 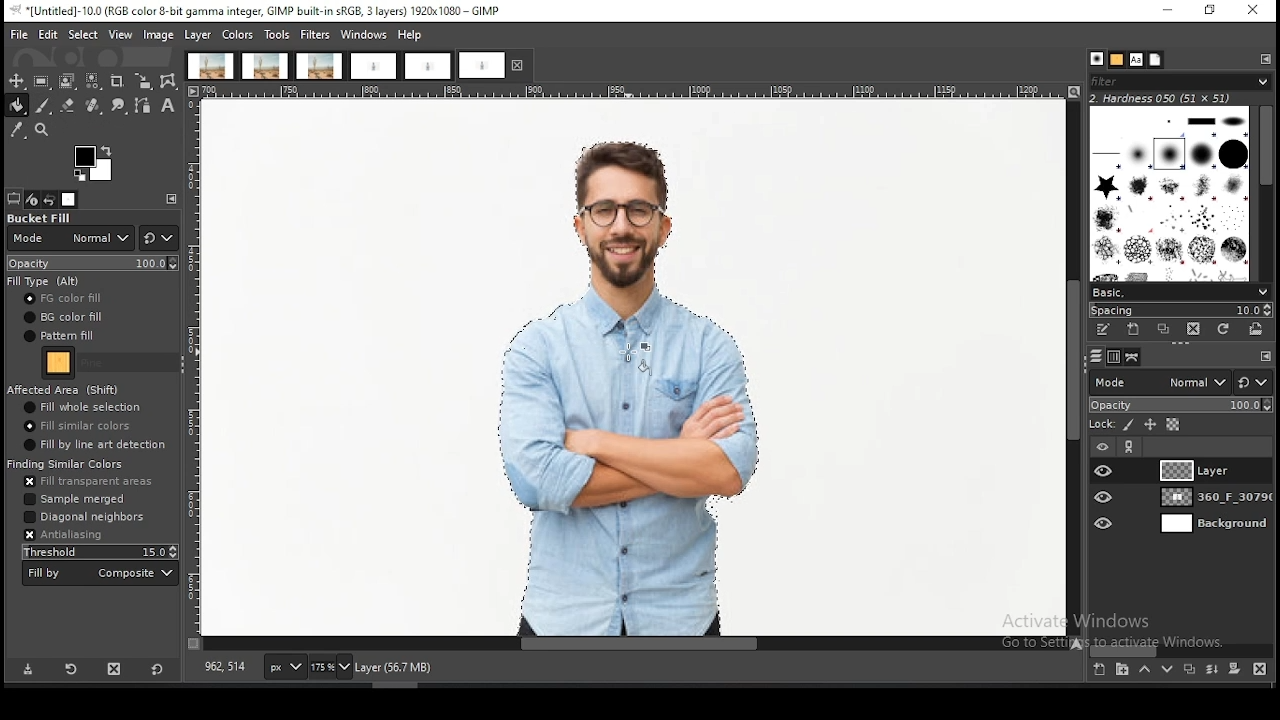 I want to click on layer, so click(x=1213, y=525).